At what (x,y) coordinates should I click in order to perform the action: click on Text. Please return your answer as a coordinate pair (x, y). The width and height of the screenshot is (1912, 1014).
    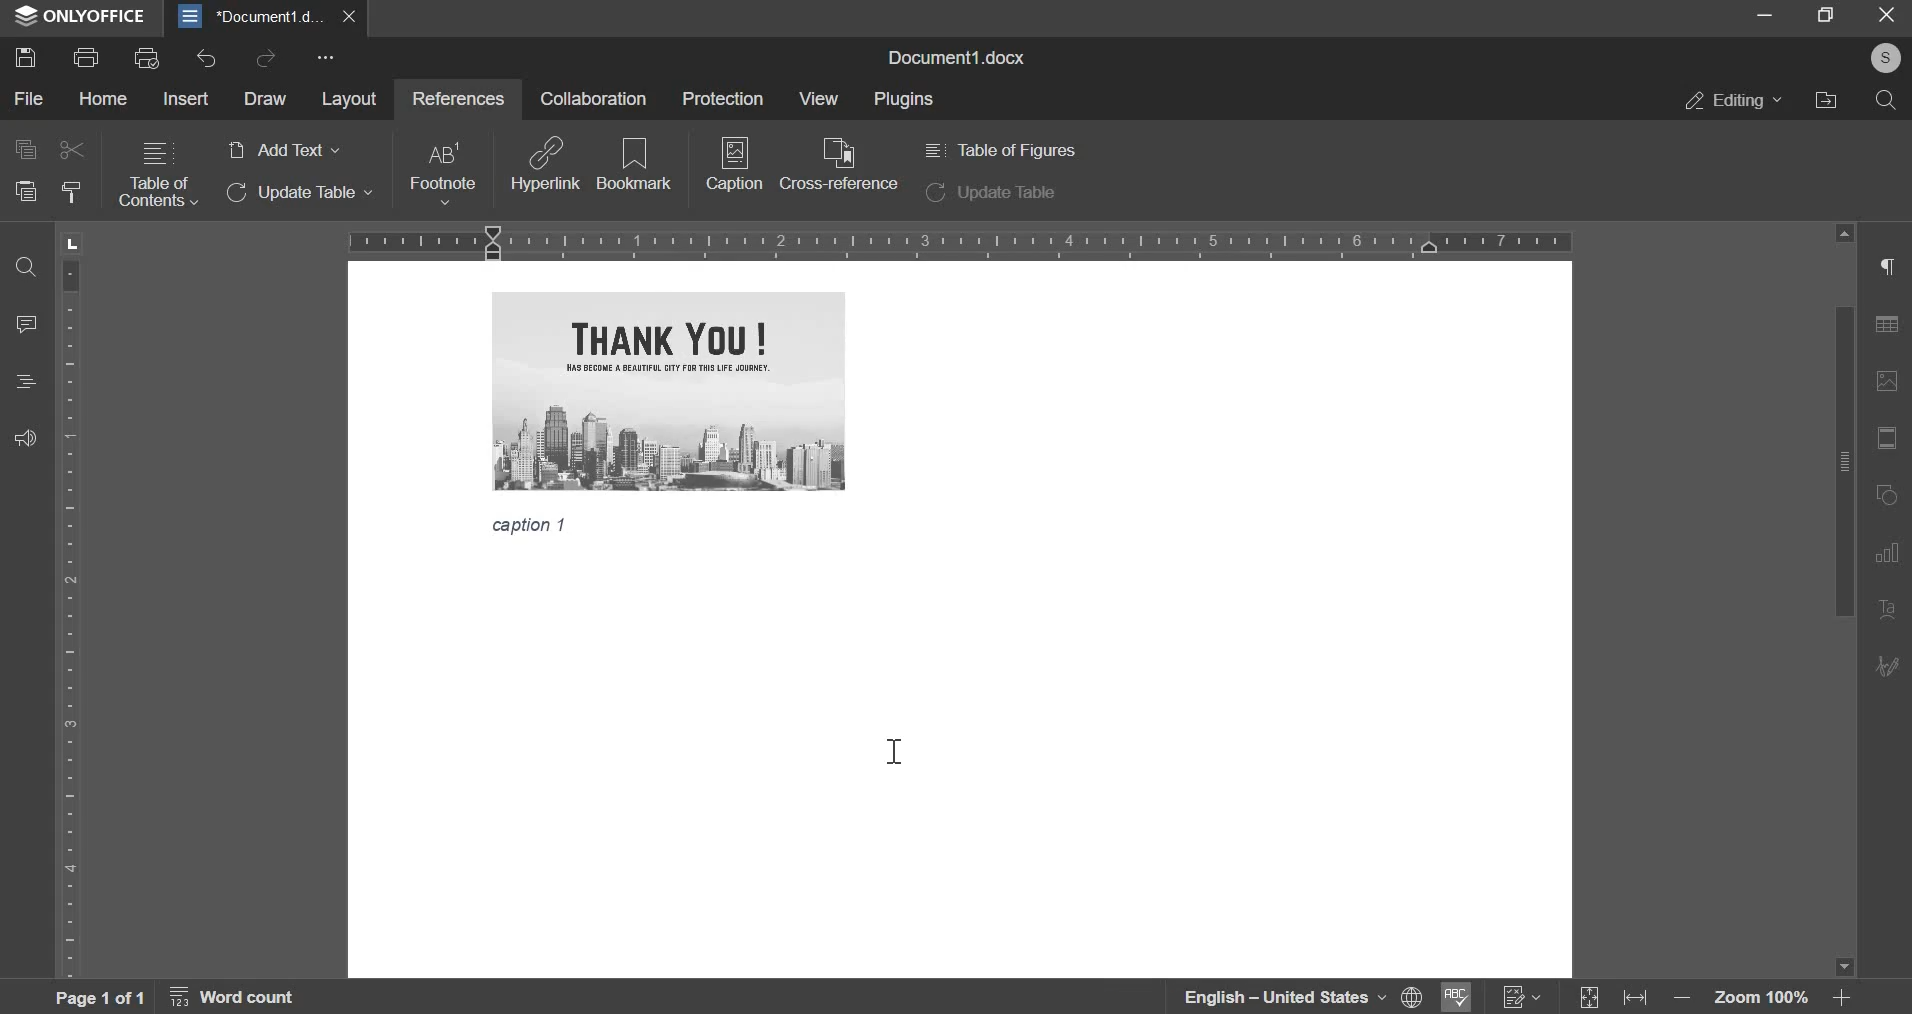
    Looking at the image, I should click on (533, 529).